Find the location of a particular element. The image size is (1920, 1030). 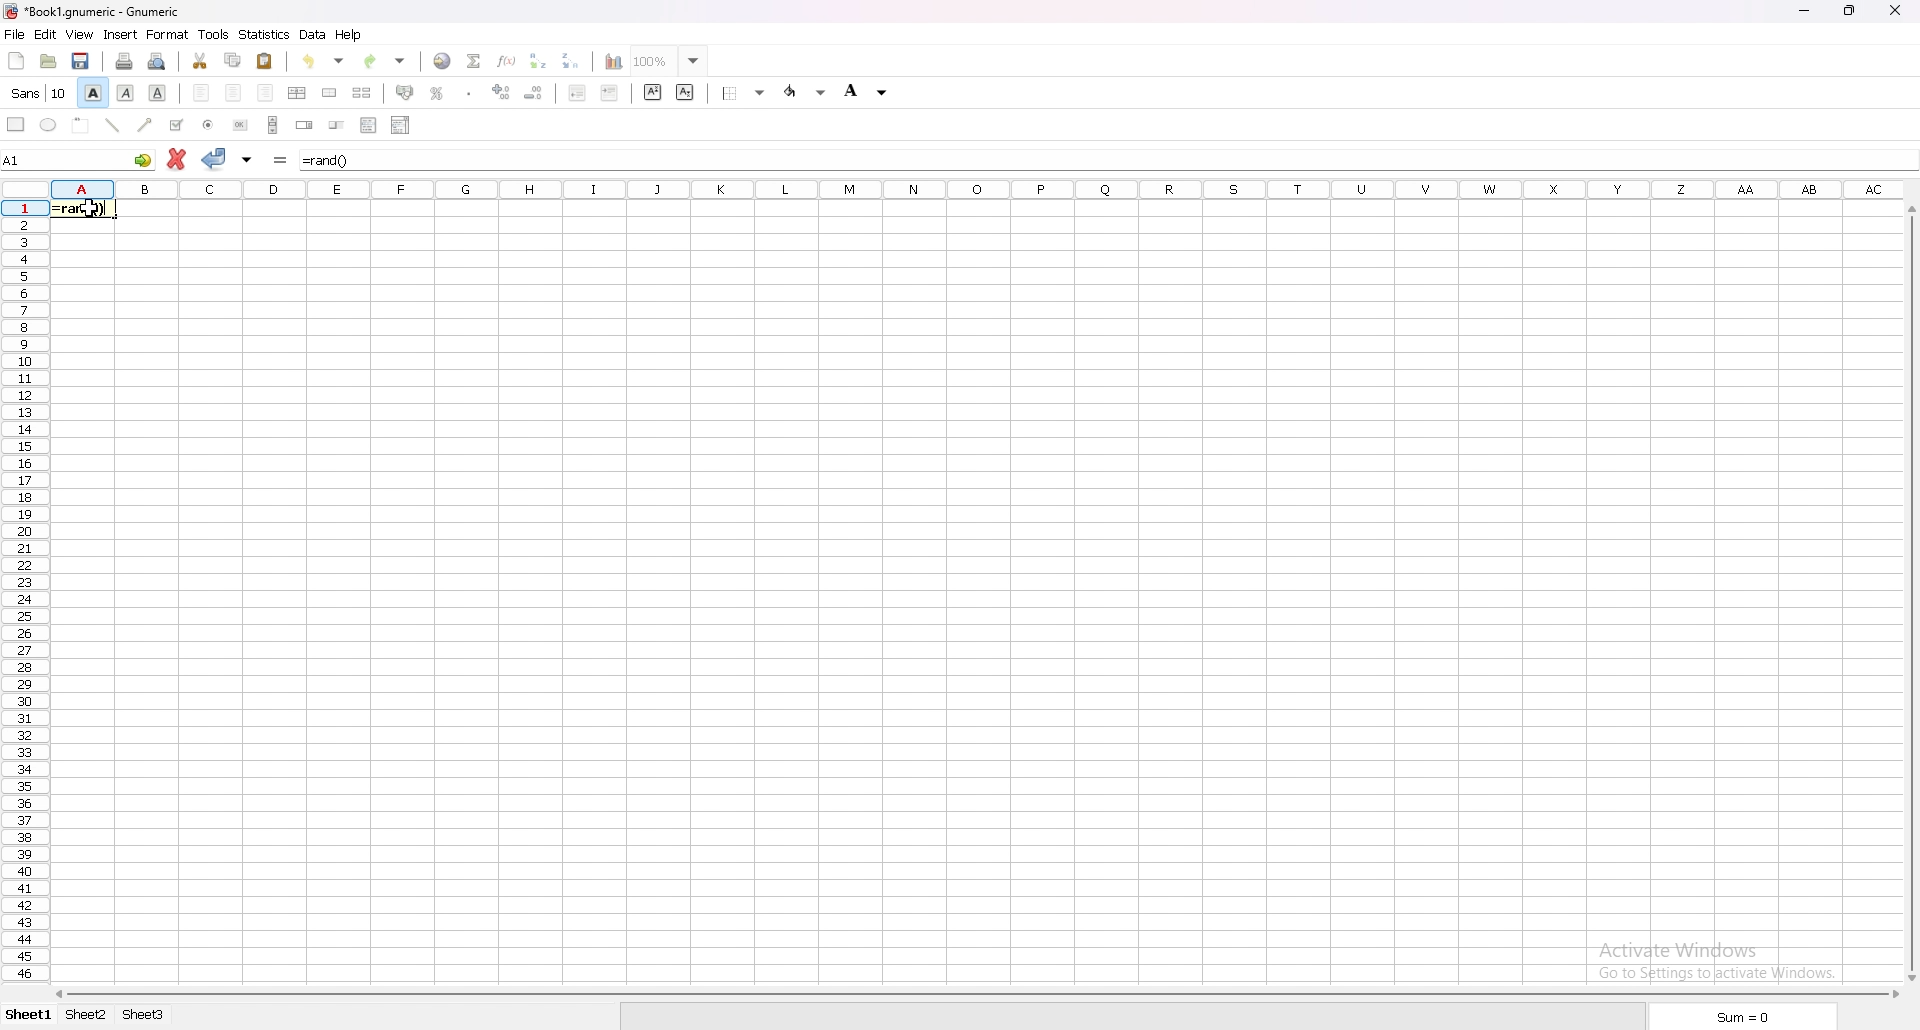

column is located at coordinates (973, 188).